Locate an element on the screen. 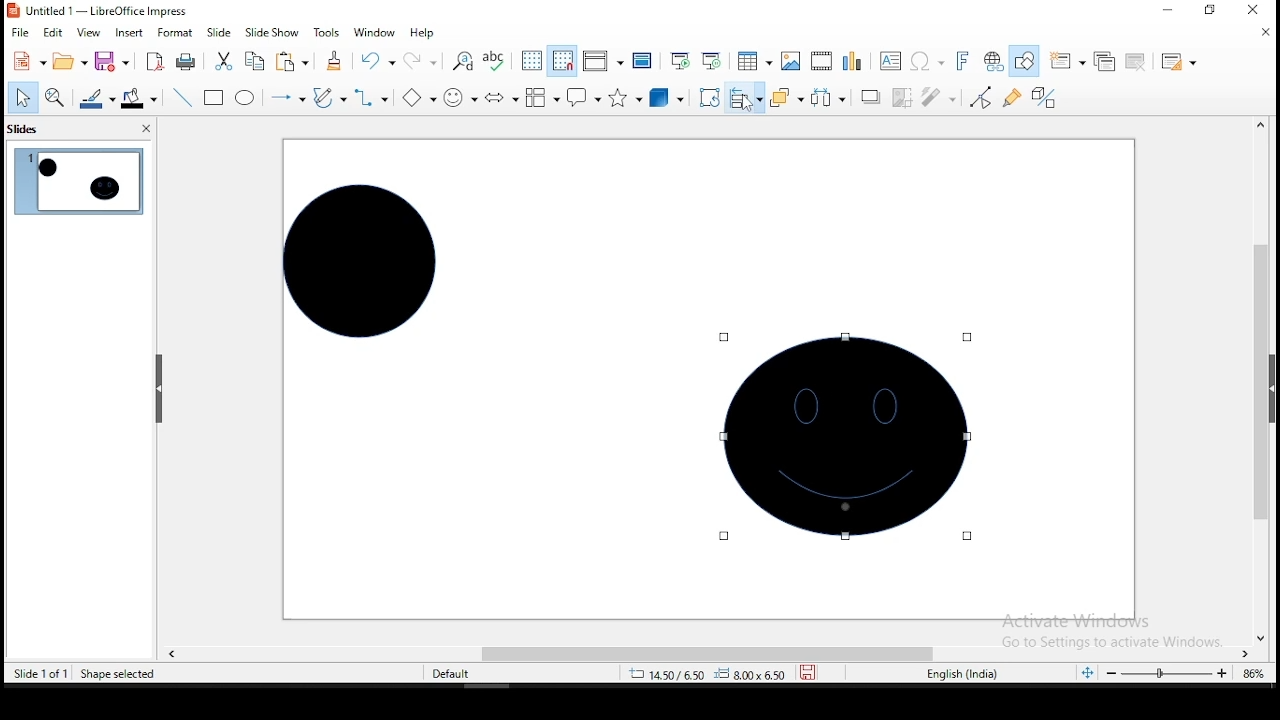 Image resolution: width=1280 pixels, height=720 pixels. 0.00x0.00 is located at coordinates (751, 674).